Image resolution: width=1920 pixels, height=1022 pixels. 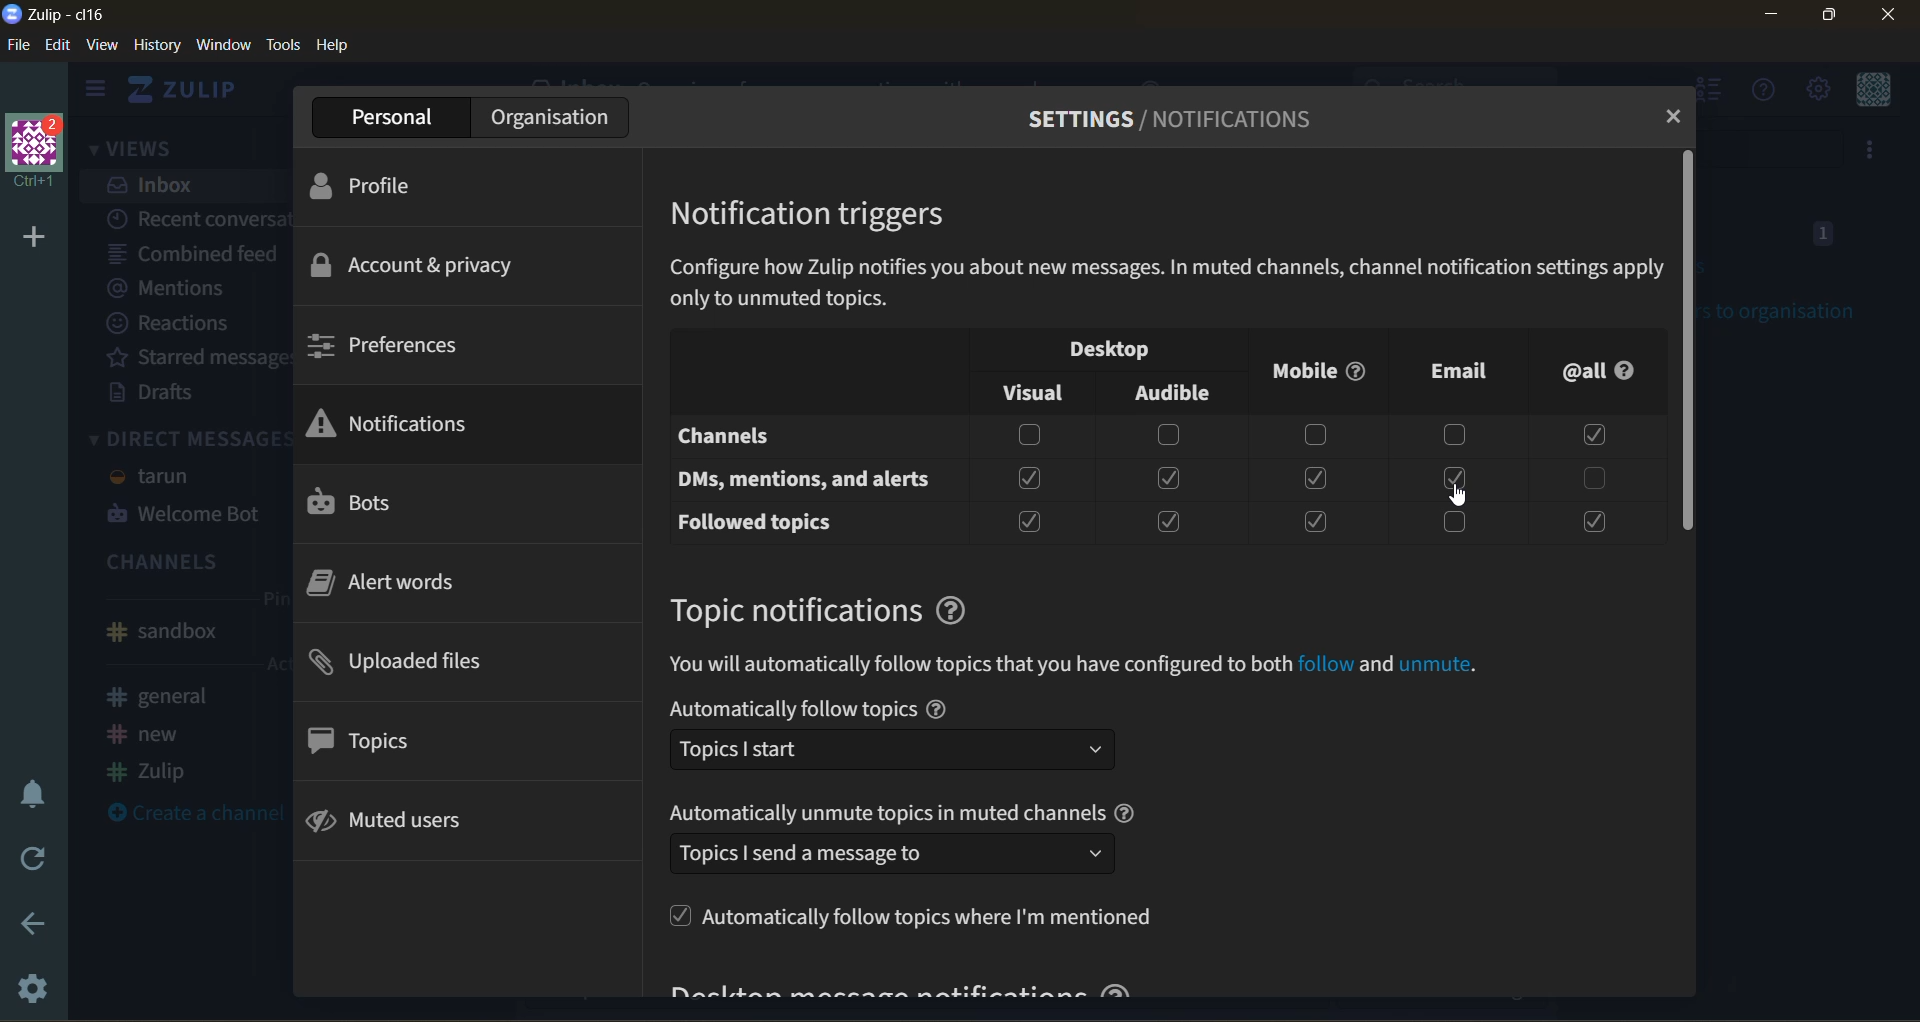 What do you see at coordinates (59, 46) in the screenshot?
I see `edit` at bounding box center [59, 46].